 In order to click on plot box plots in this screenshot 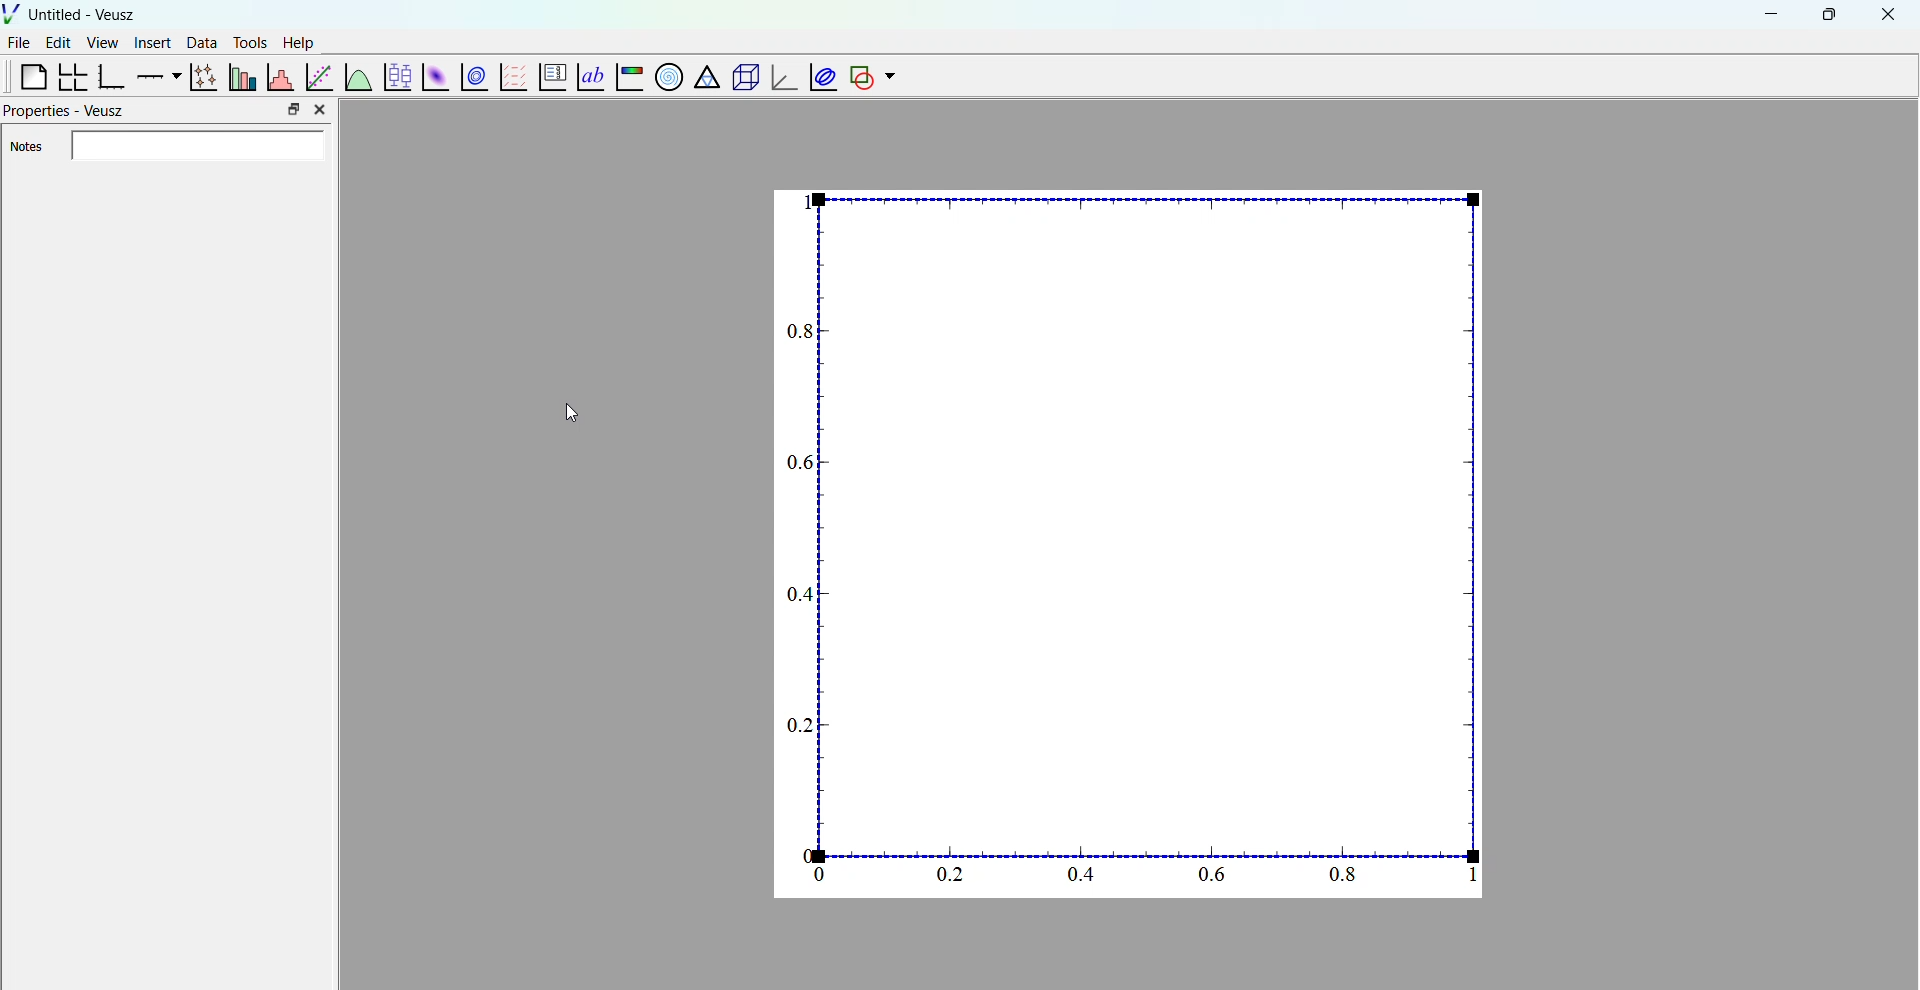, I will do `click(396, 77)`.